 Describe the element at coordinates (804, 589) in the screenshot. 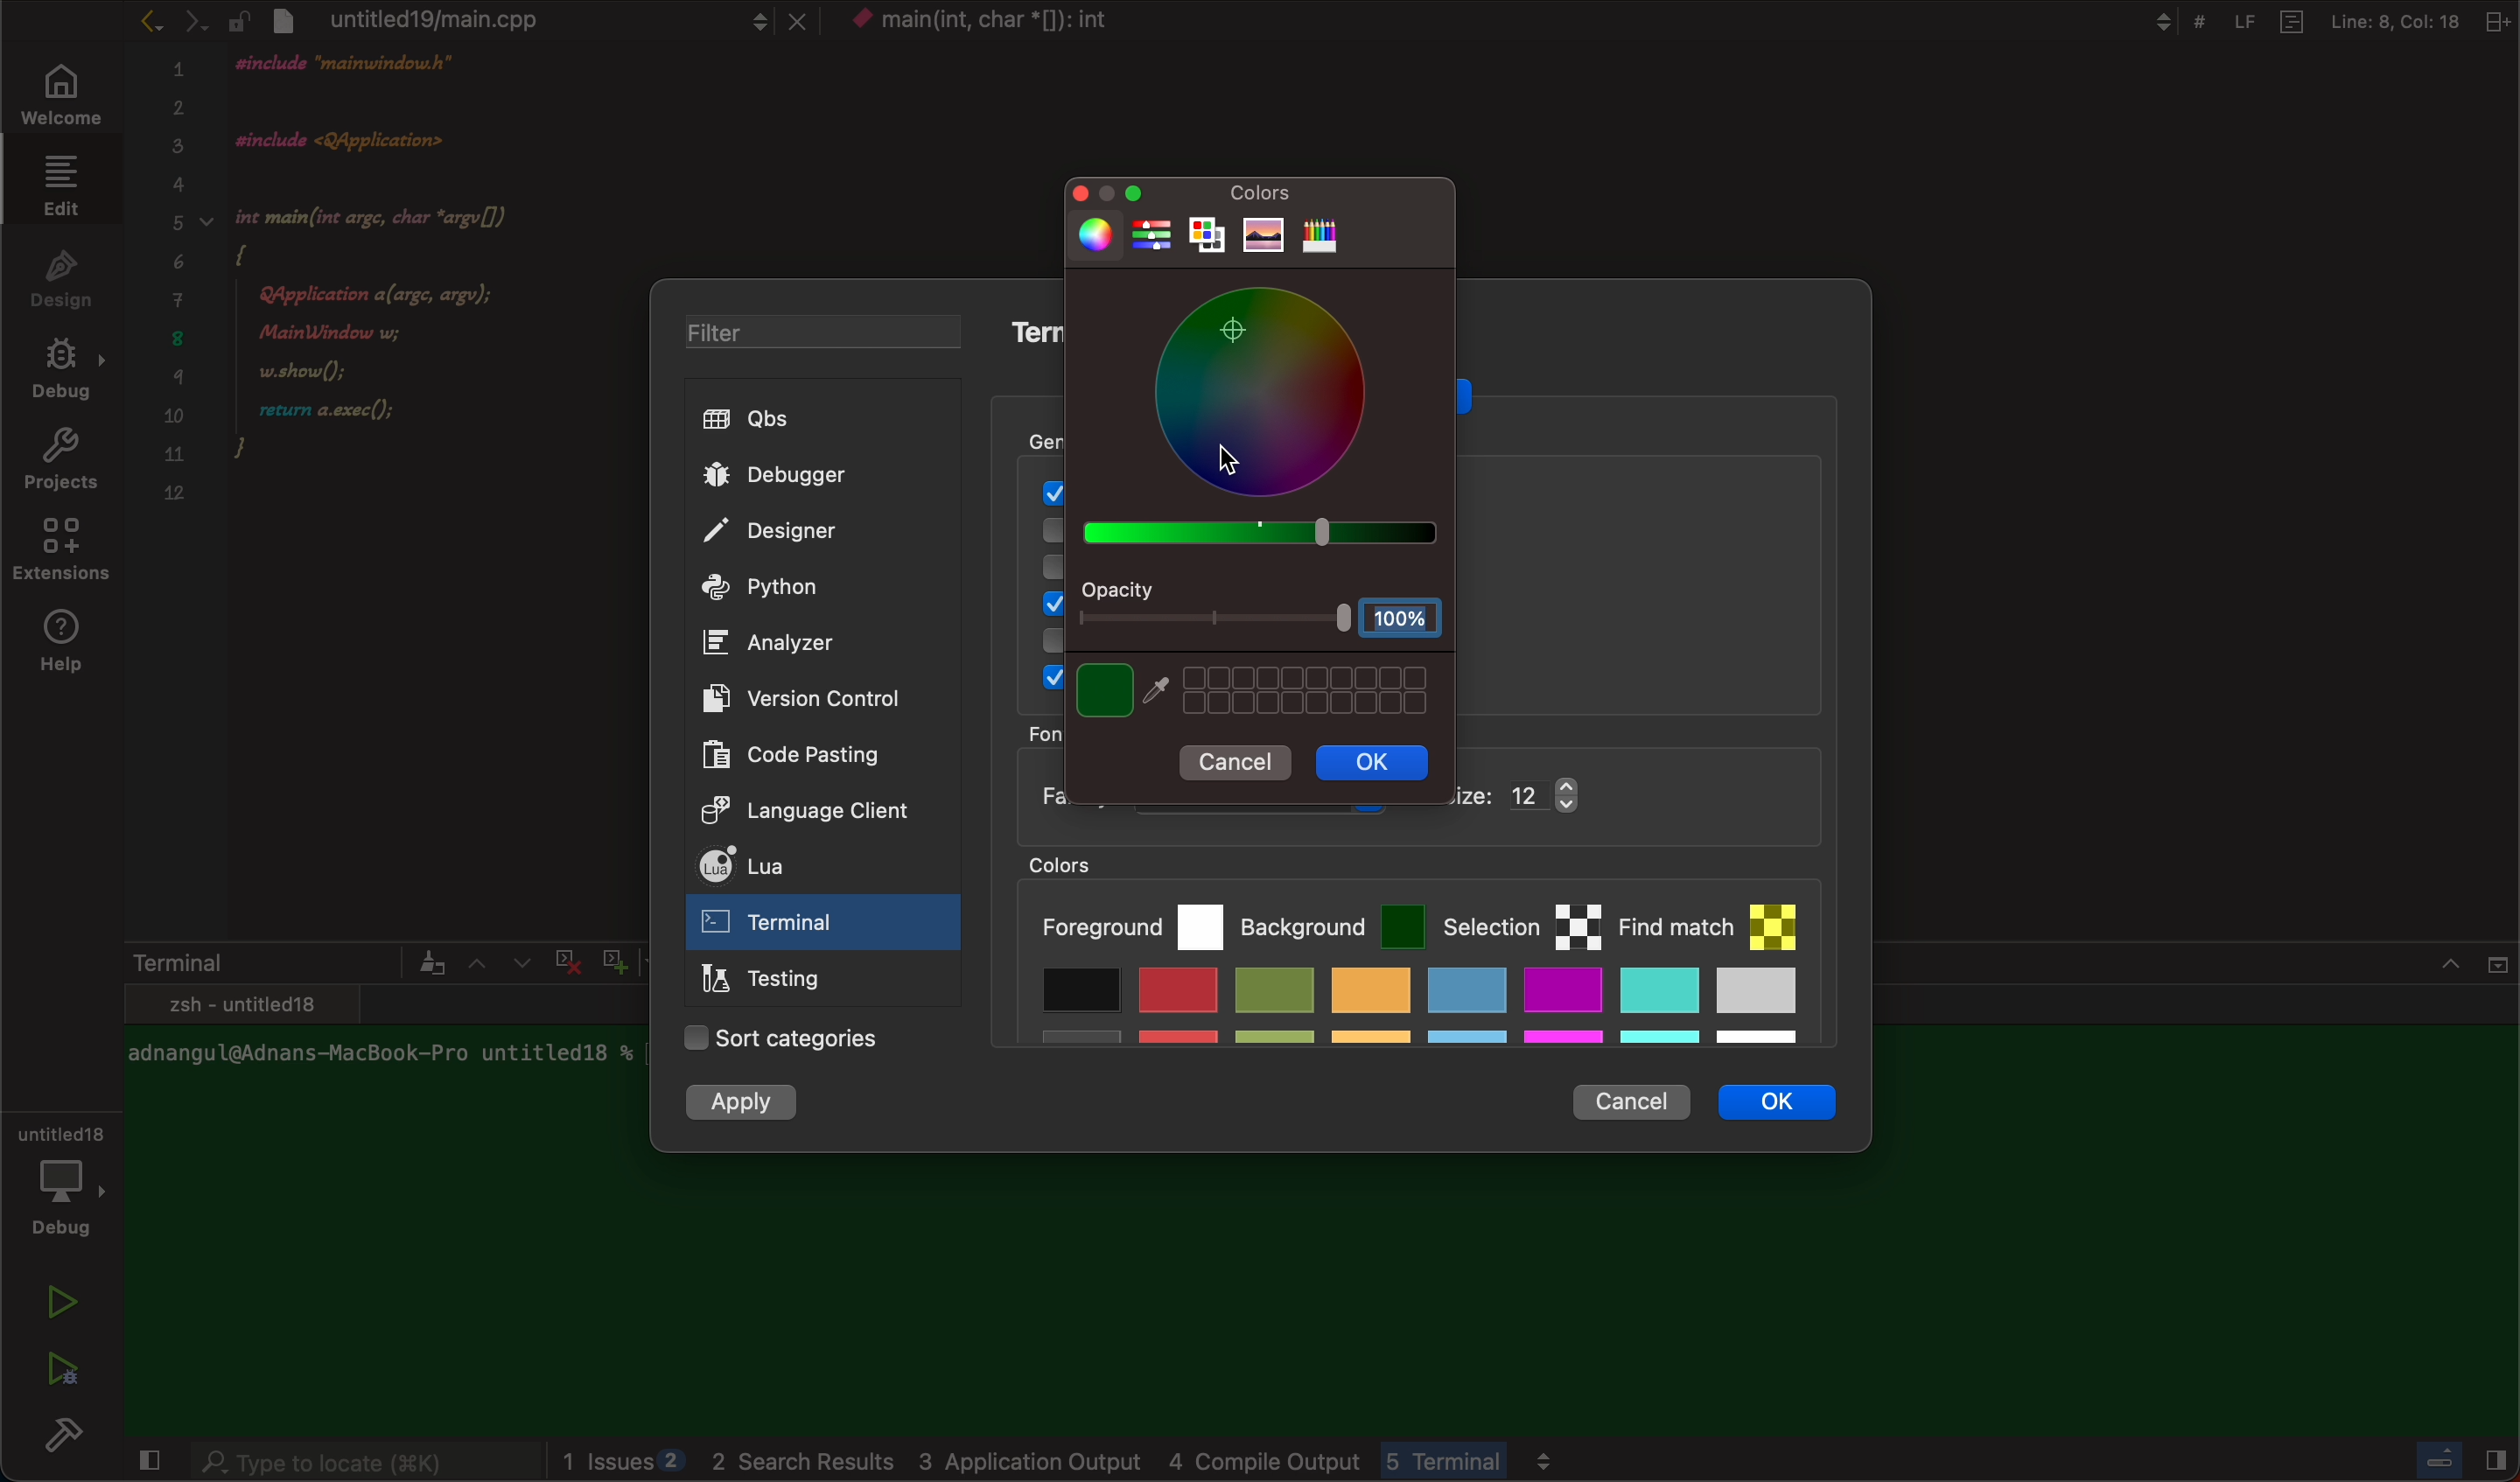

I see `python` at that location.